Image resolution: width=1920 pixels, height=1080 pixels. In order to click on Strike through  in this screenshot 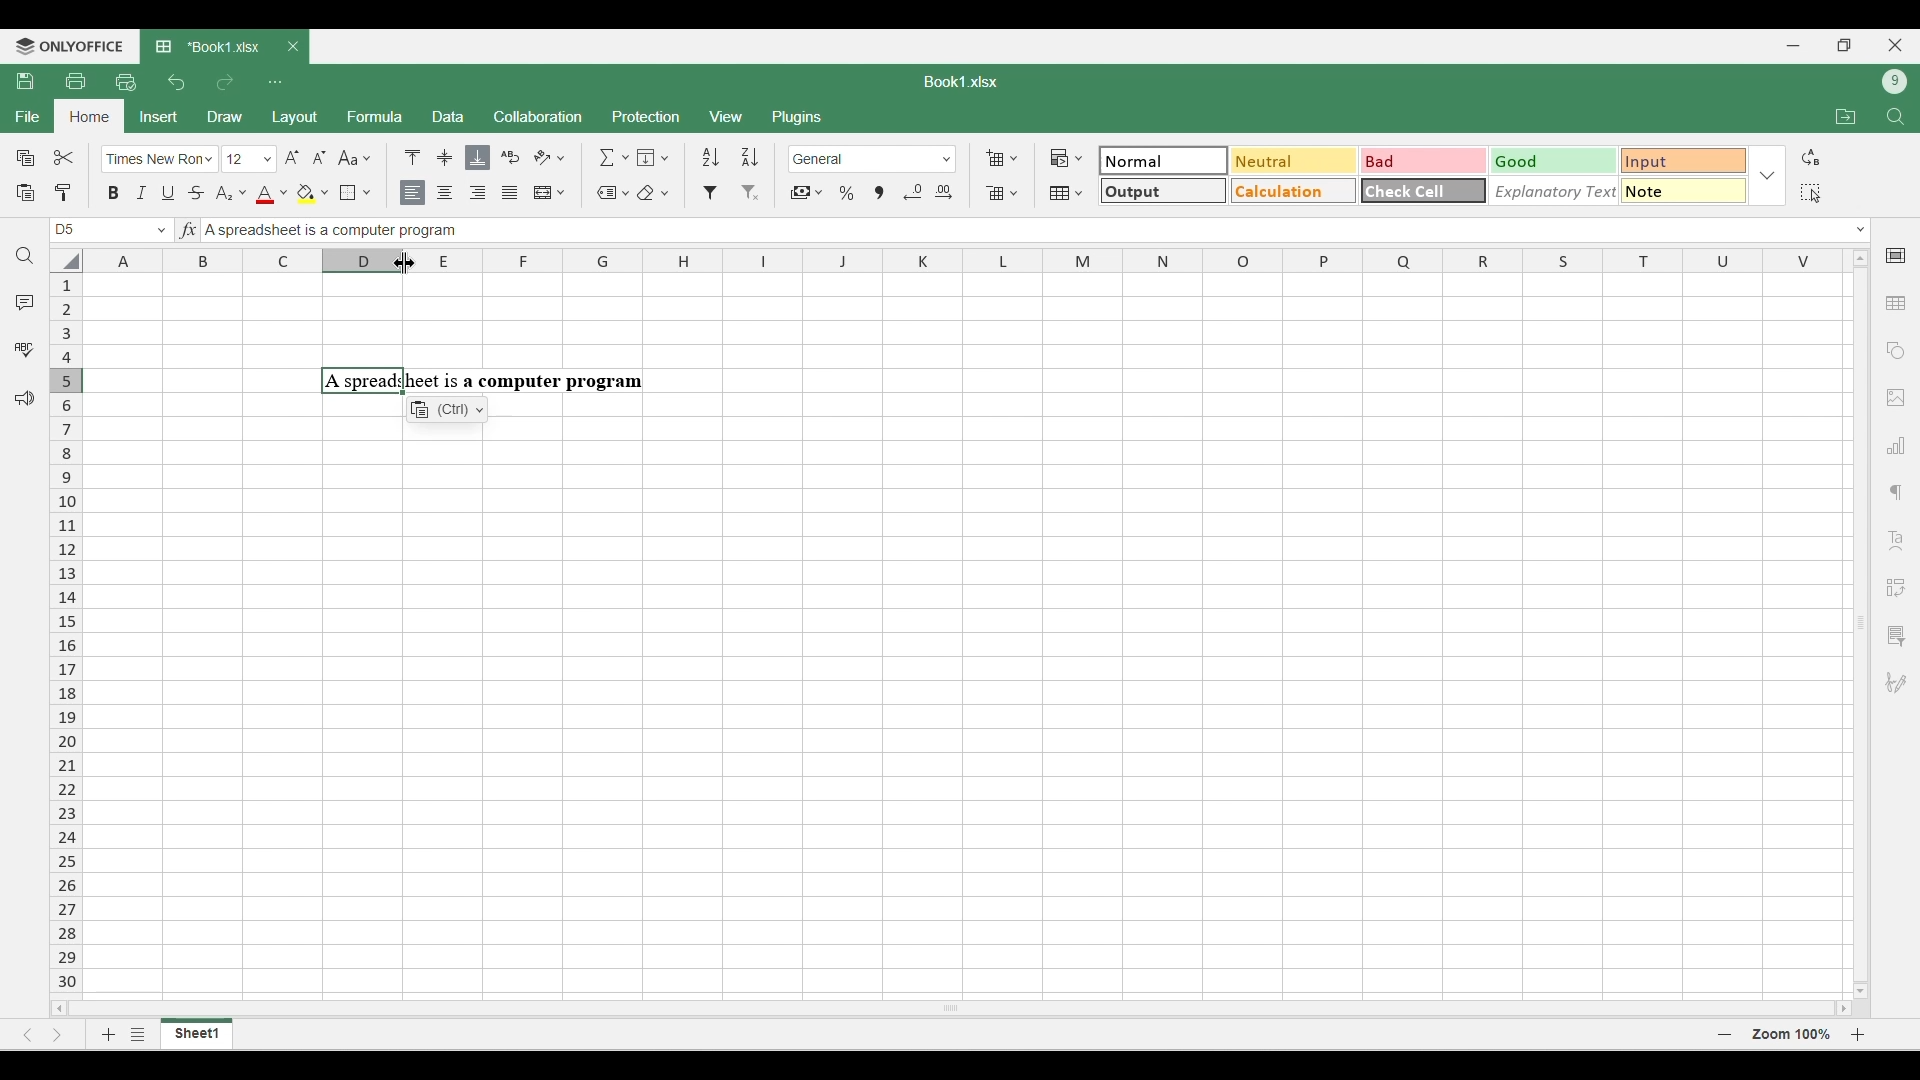, I will do `click(197, 192)`.